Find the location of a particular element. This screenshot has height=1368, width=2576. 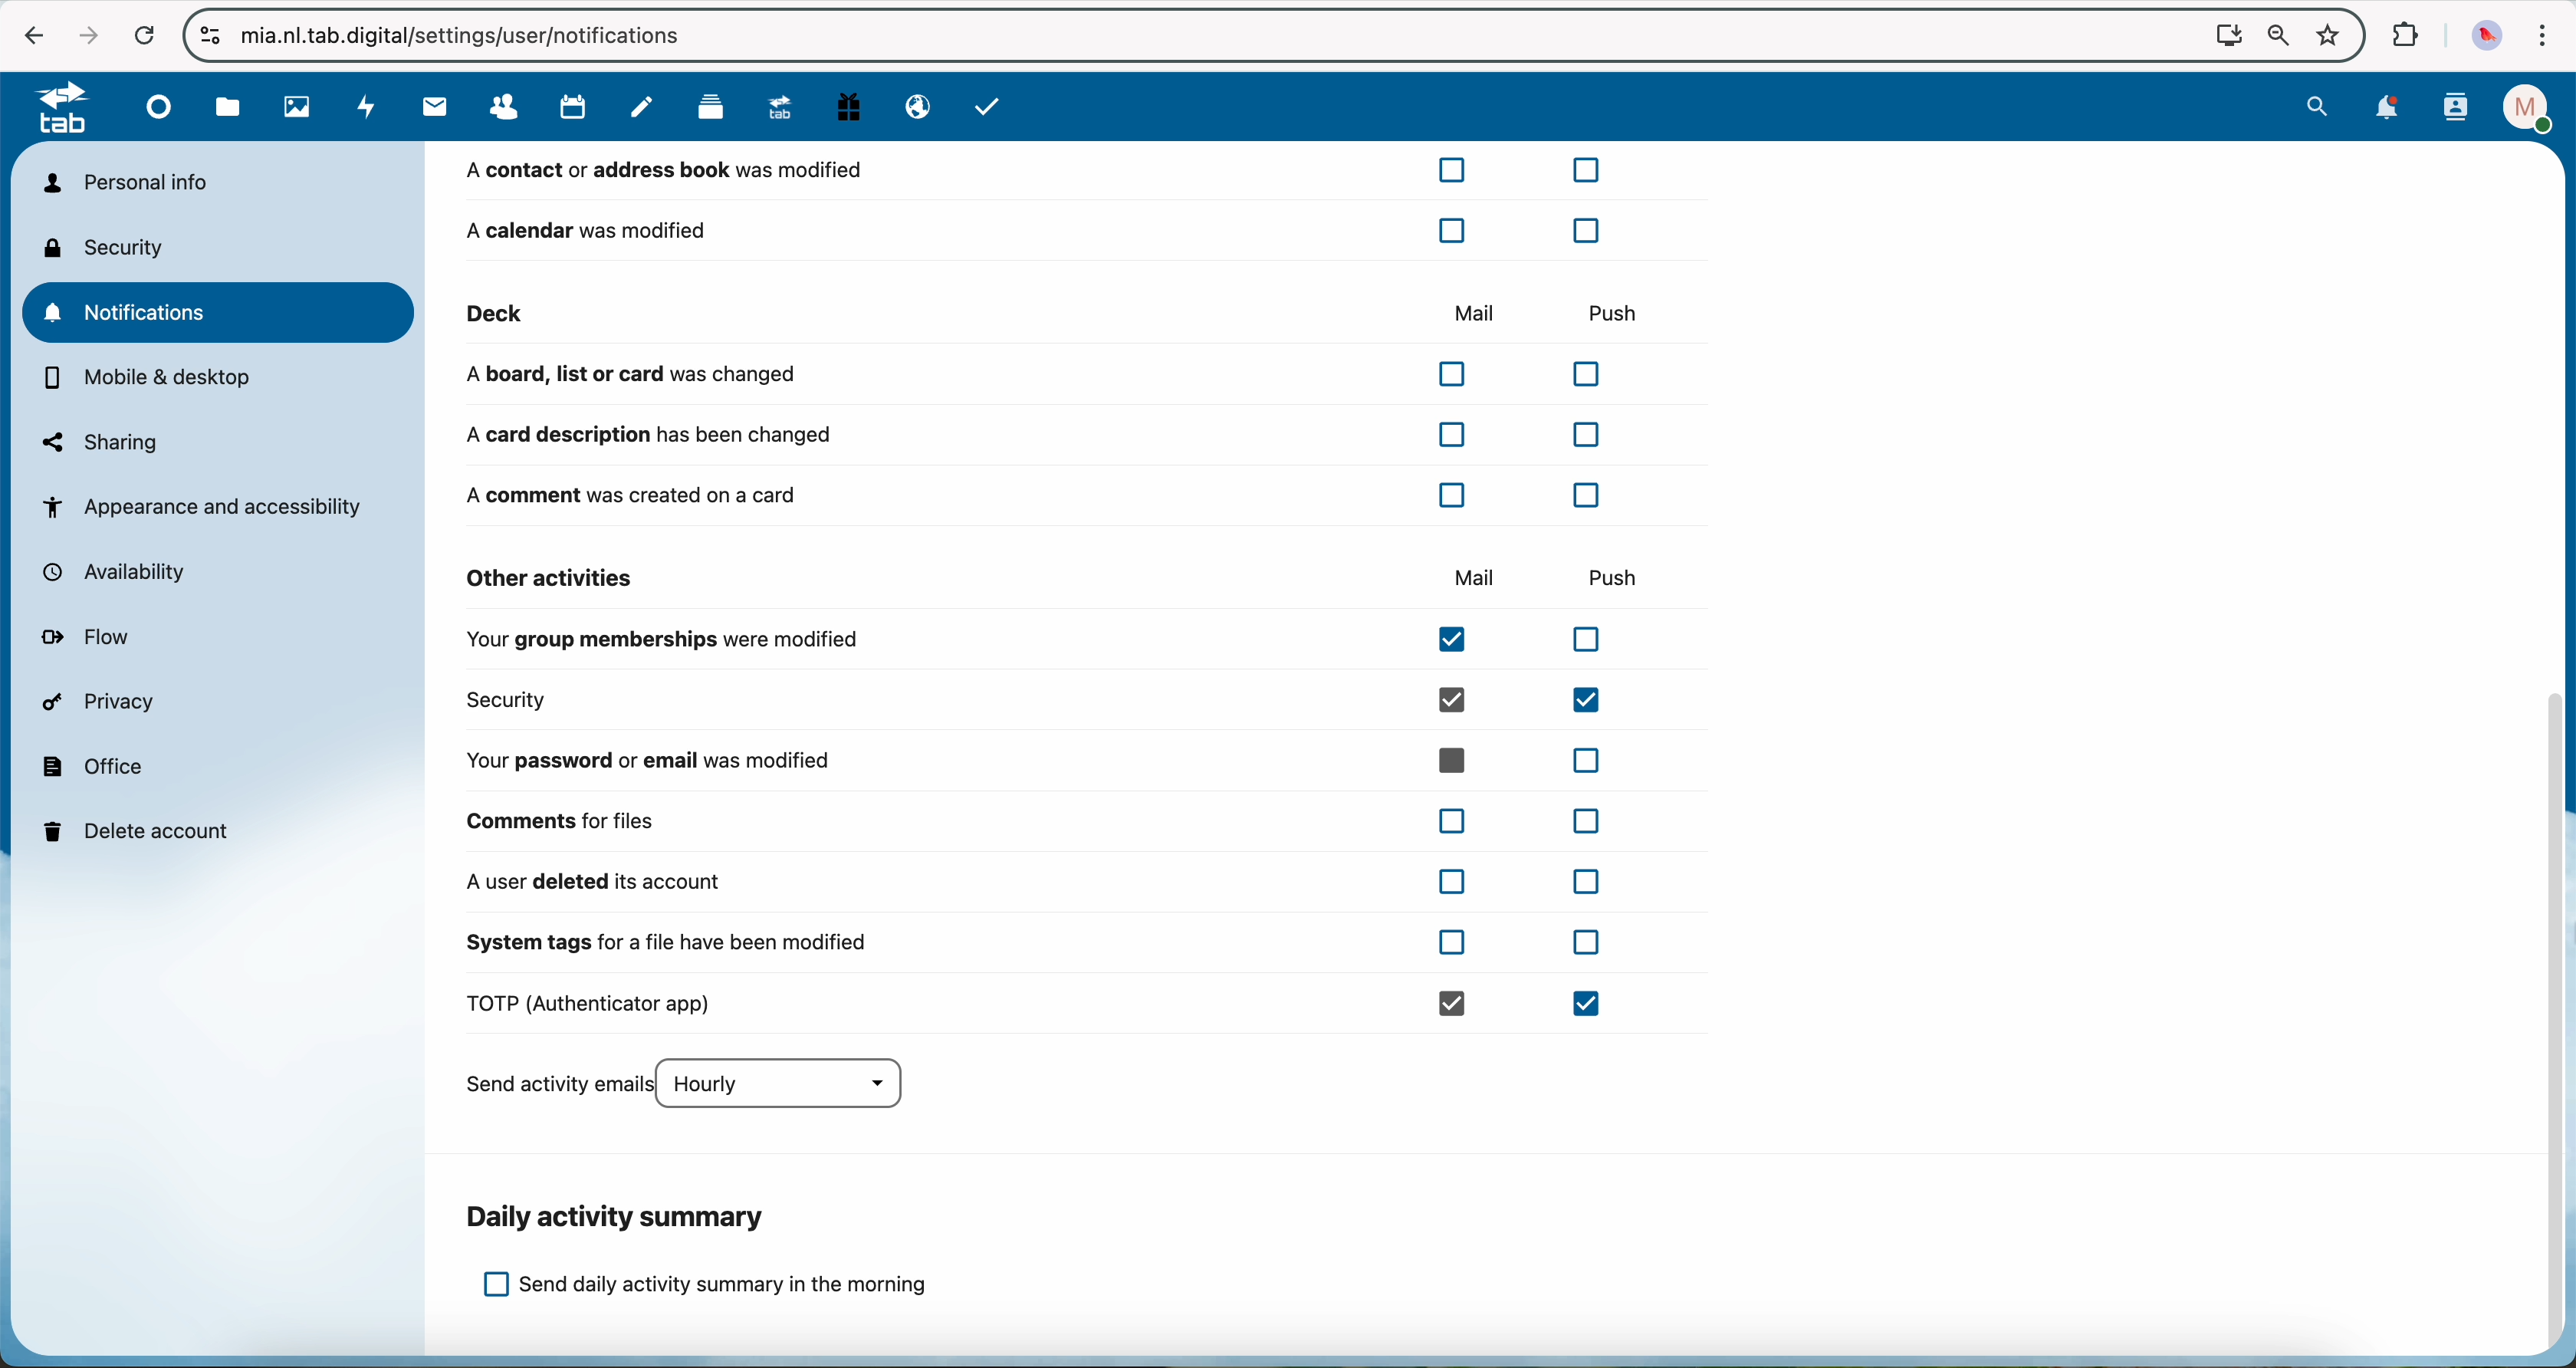

daily activity summary is located at coordinates (620, 1217).